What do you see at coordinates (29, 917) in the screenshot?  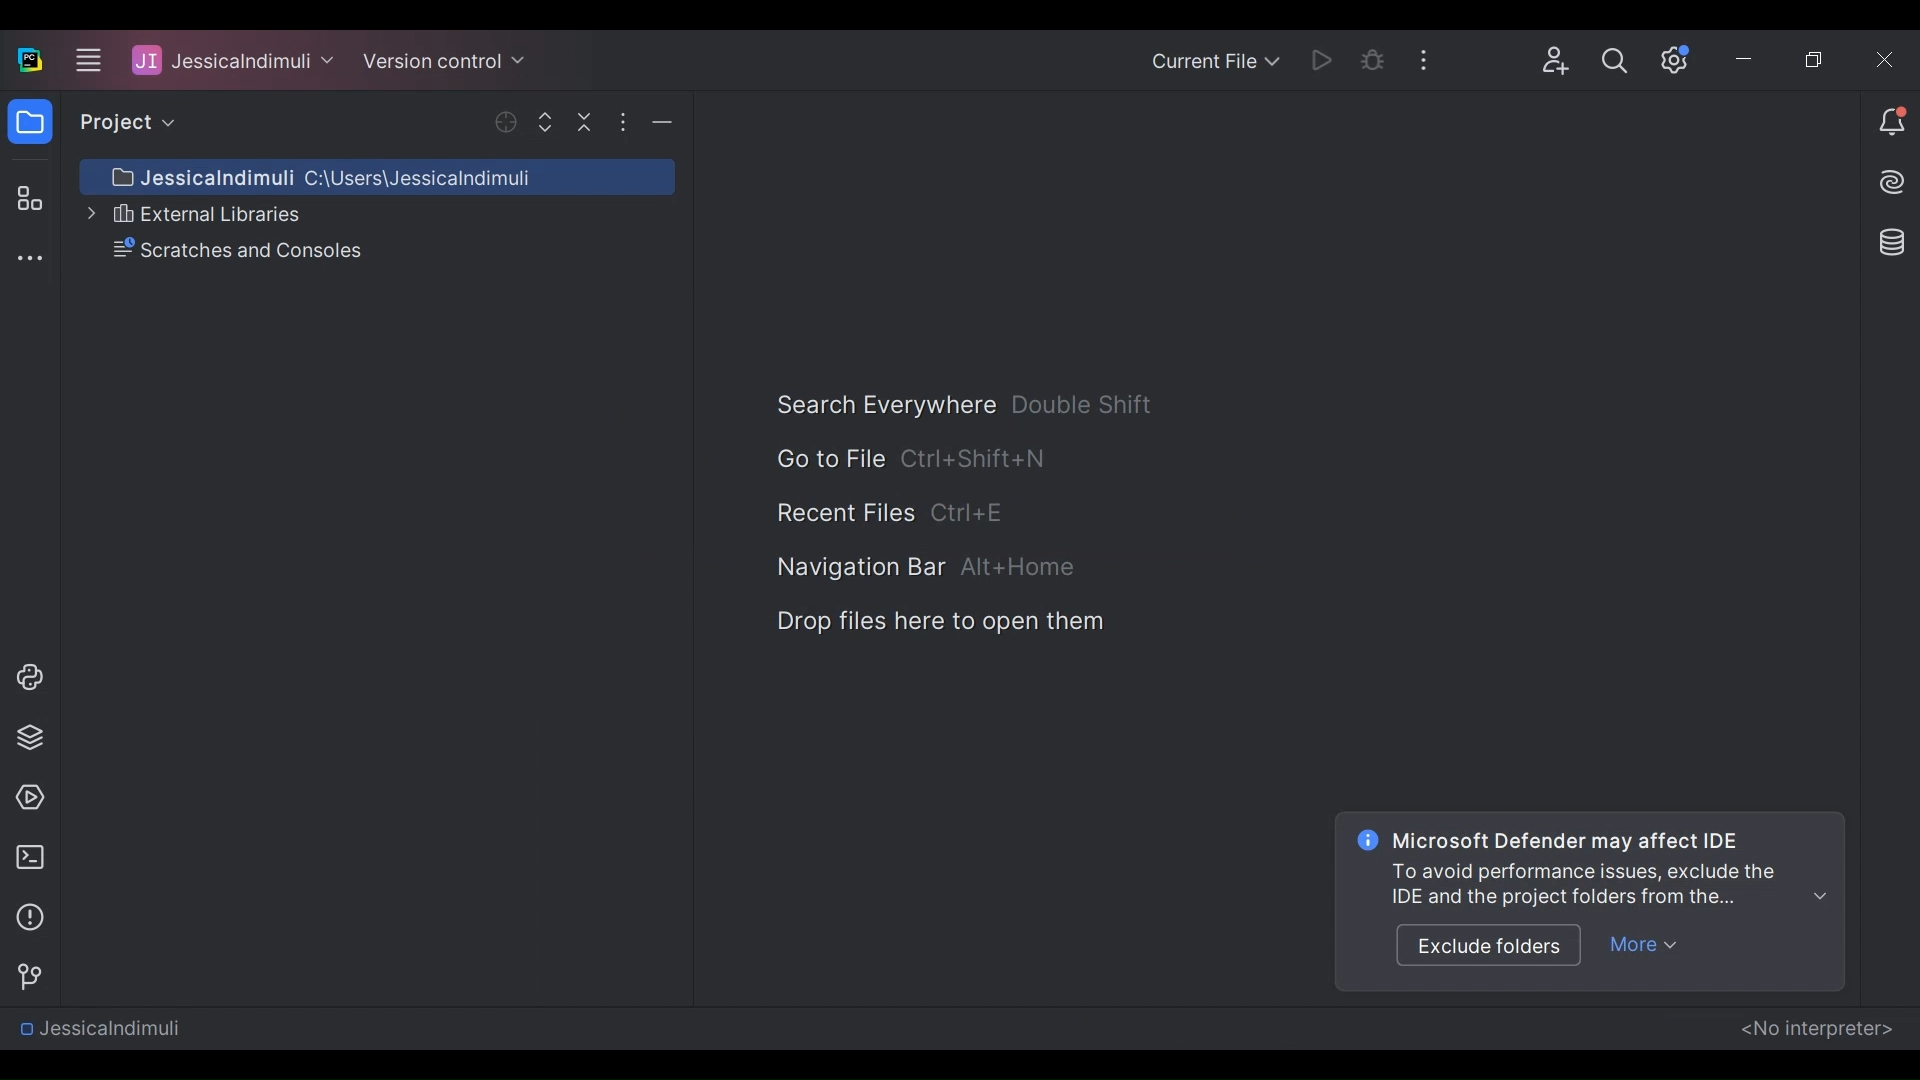 I see `Problem` at bounding box center [29, 917].